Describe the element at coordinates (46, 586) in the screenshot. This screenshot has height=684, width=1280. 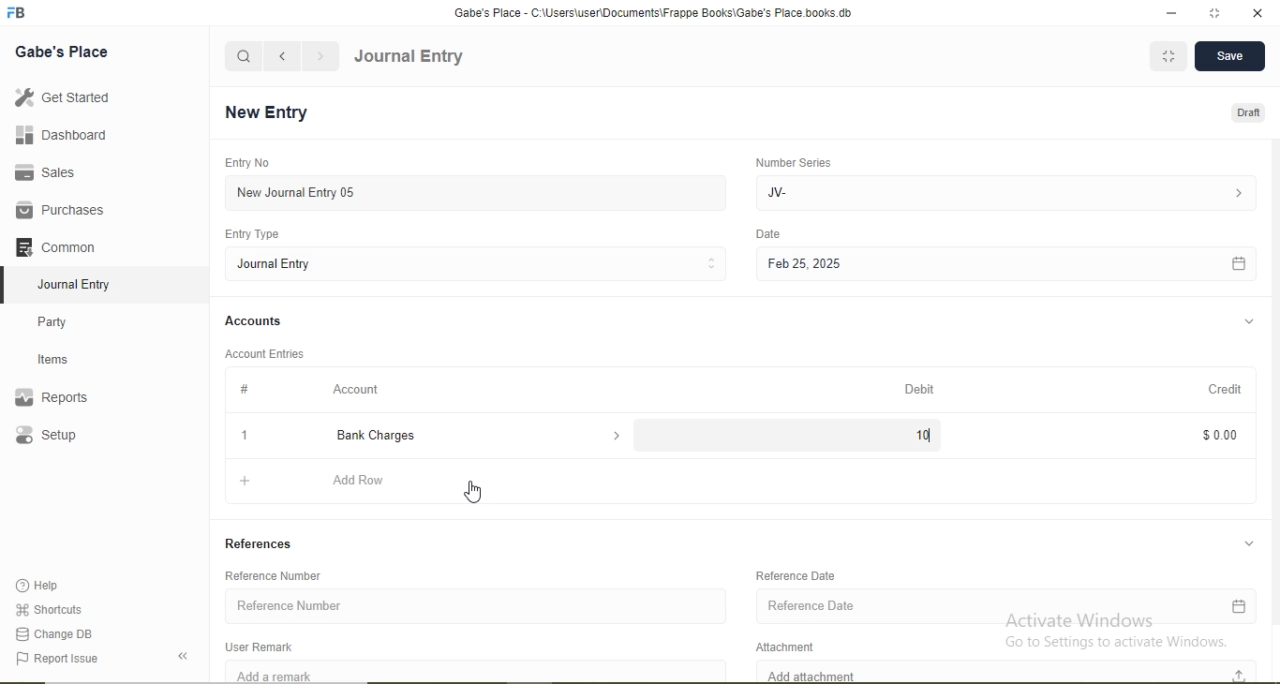
I see `Help` at that location.